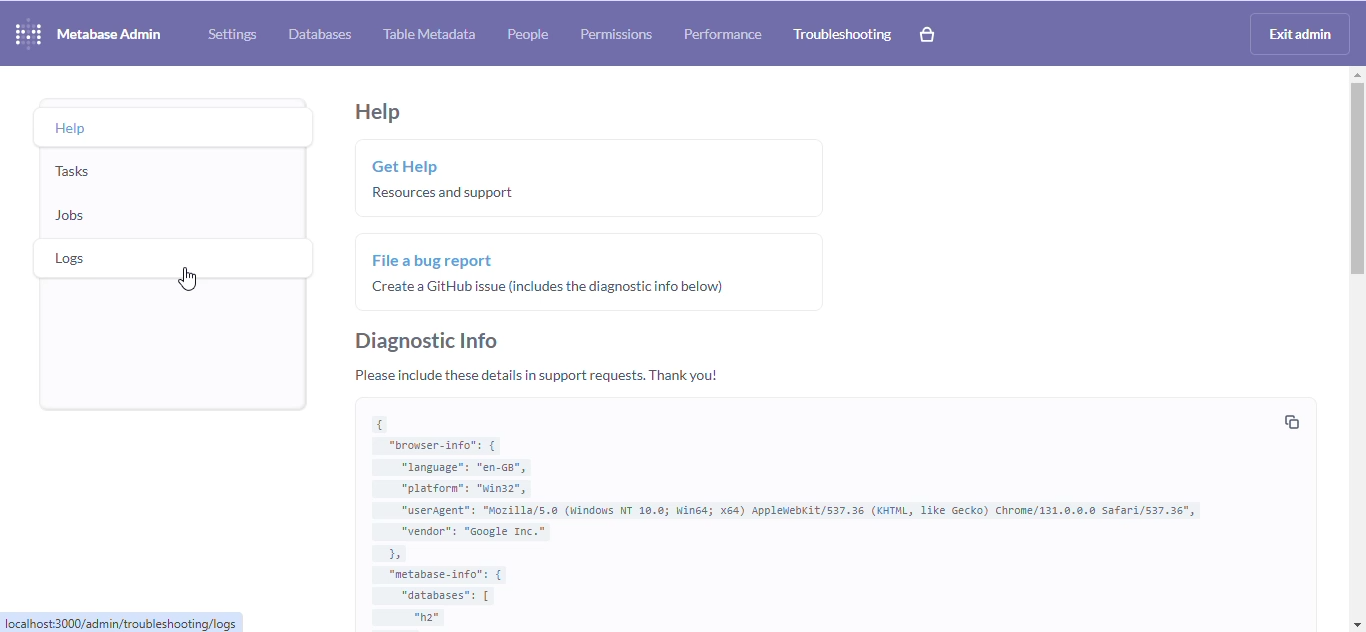  Describe the element at coordinates (592, 178) in the screenshot. I see `get help` at that location.